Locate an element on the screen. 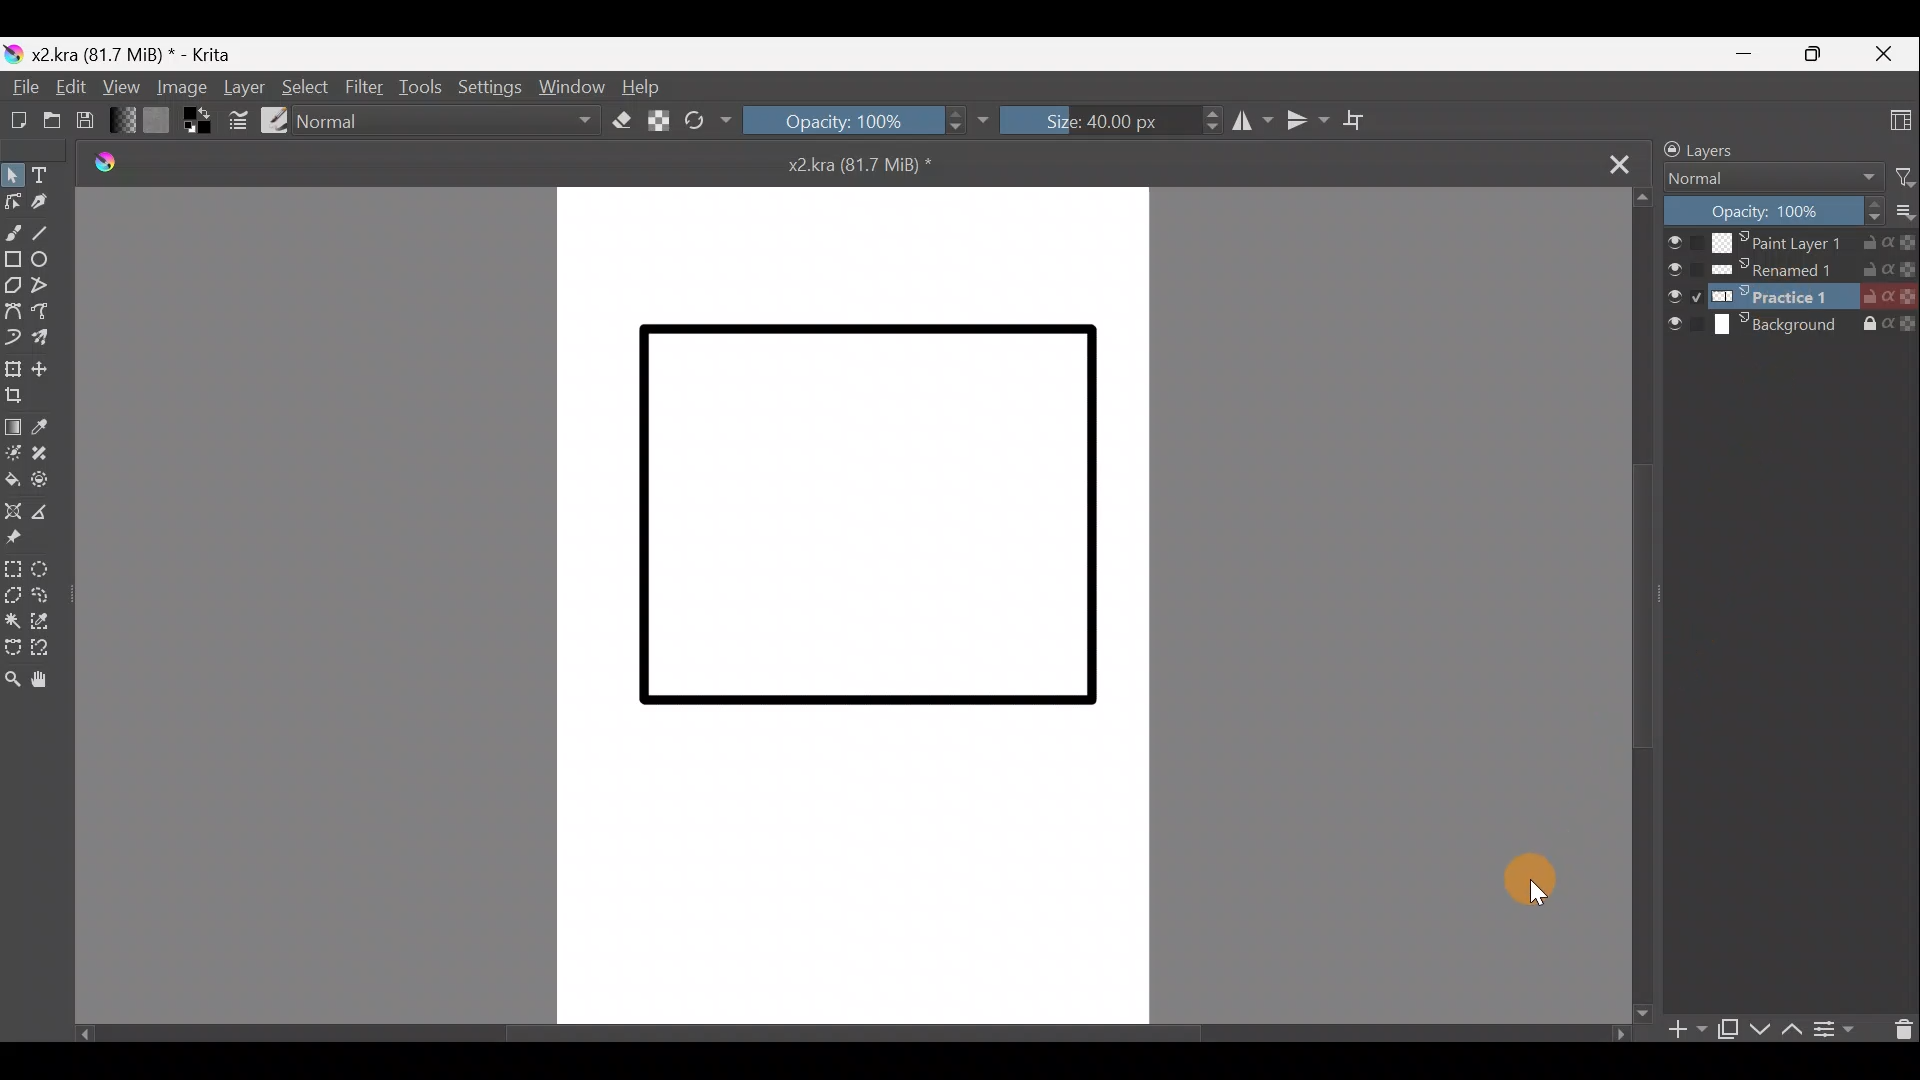  Set eraser mode is located at coordinates (623, 119).